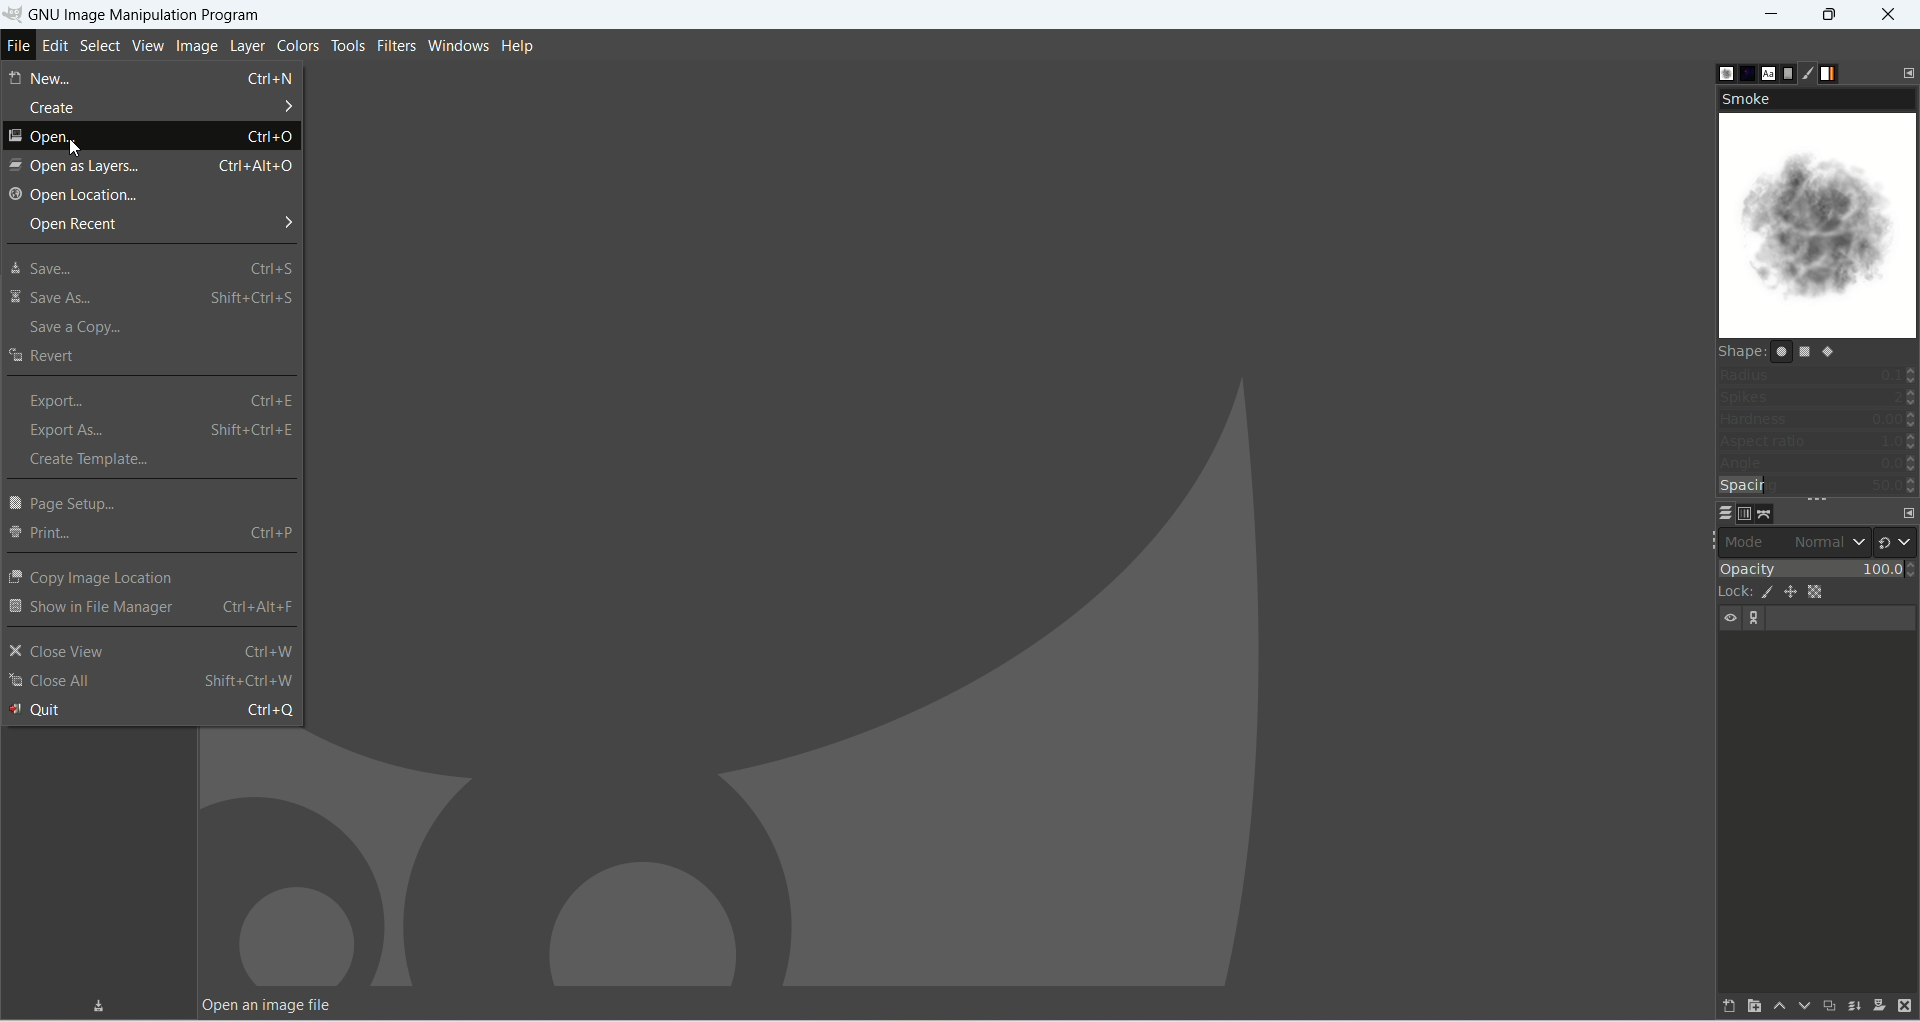 The image size is (1920, 1022). What do you see at coordinates (136, 13) in the screenshot?
I see `GNU Image Manipulation Program` at bounding box center [136, 13].